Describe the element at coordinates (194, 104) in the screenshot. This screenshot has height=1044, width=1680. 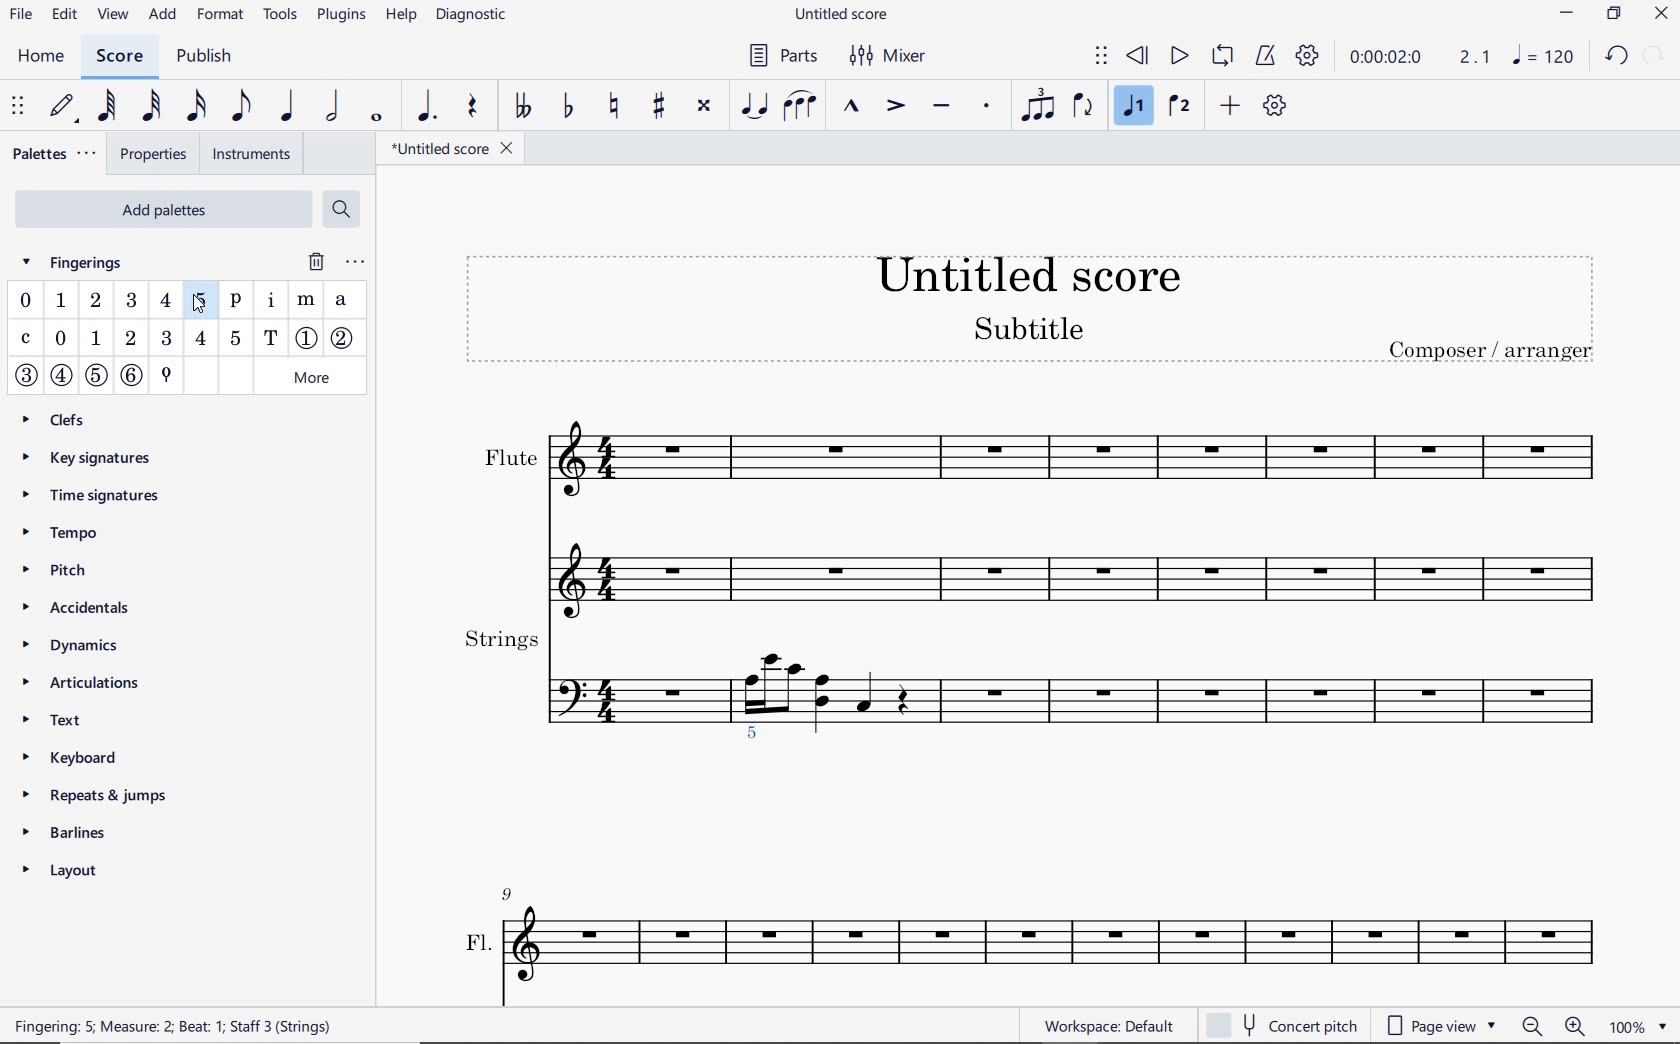
I see `16th note` at that location.